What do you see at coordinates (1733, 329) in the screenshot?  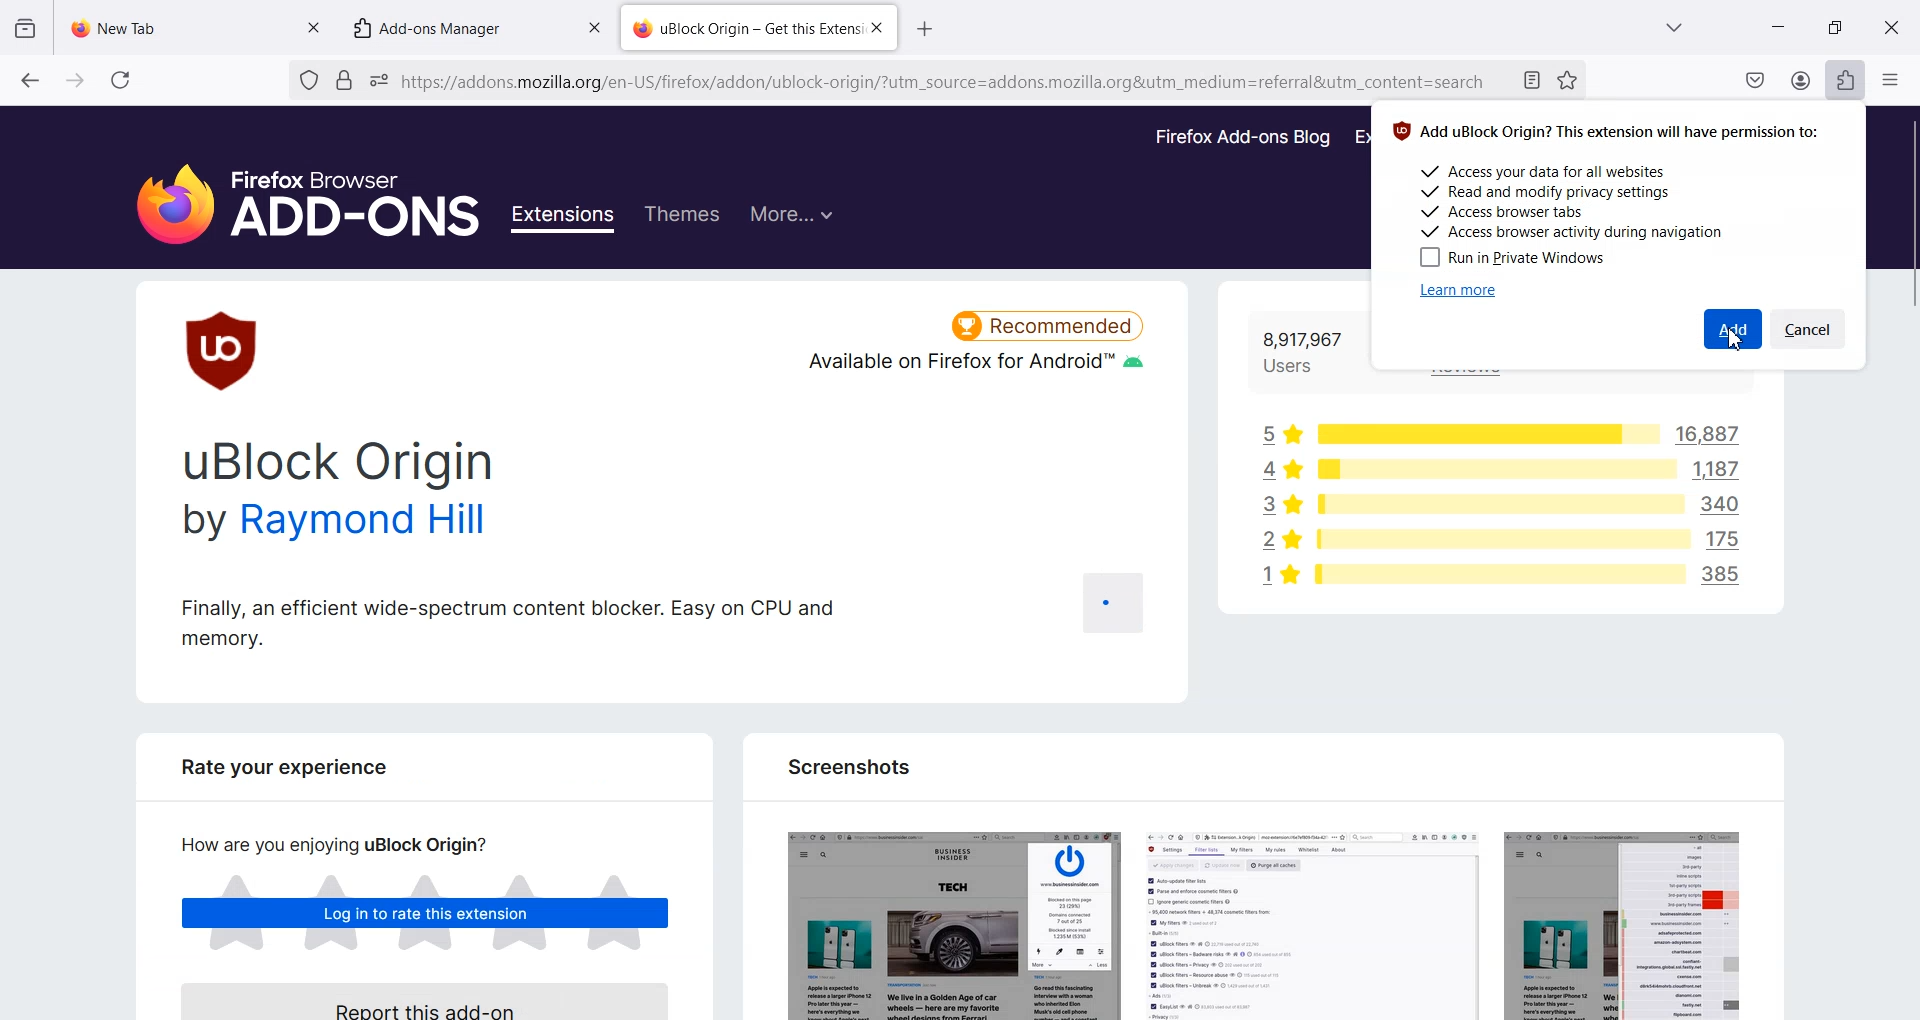 I see `Add` at bounding box center [1733, 329].